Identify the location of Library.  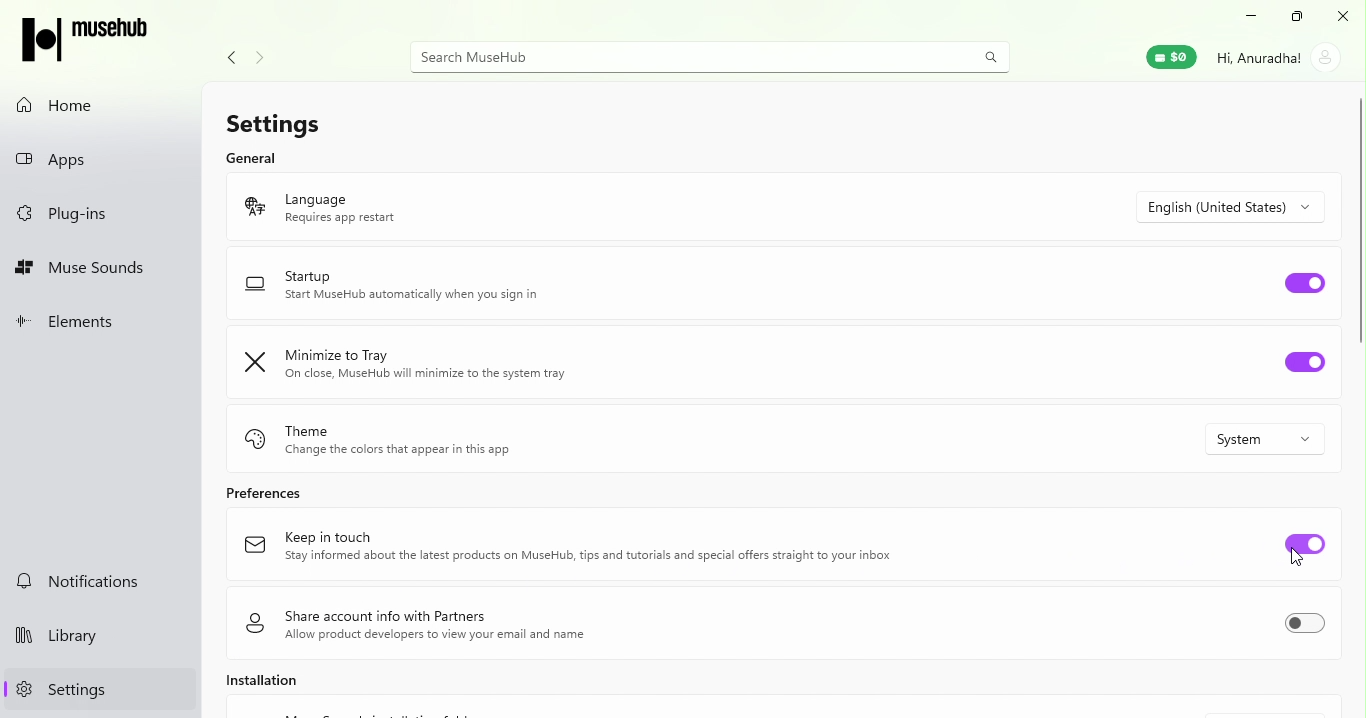
(98, 639).